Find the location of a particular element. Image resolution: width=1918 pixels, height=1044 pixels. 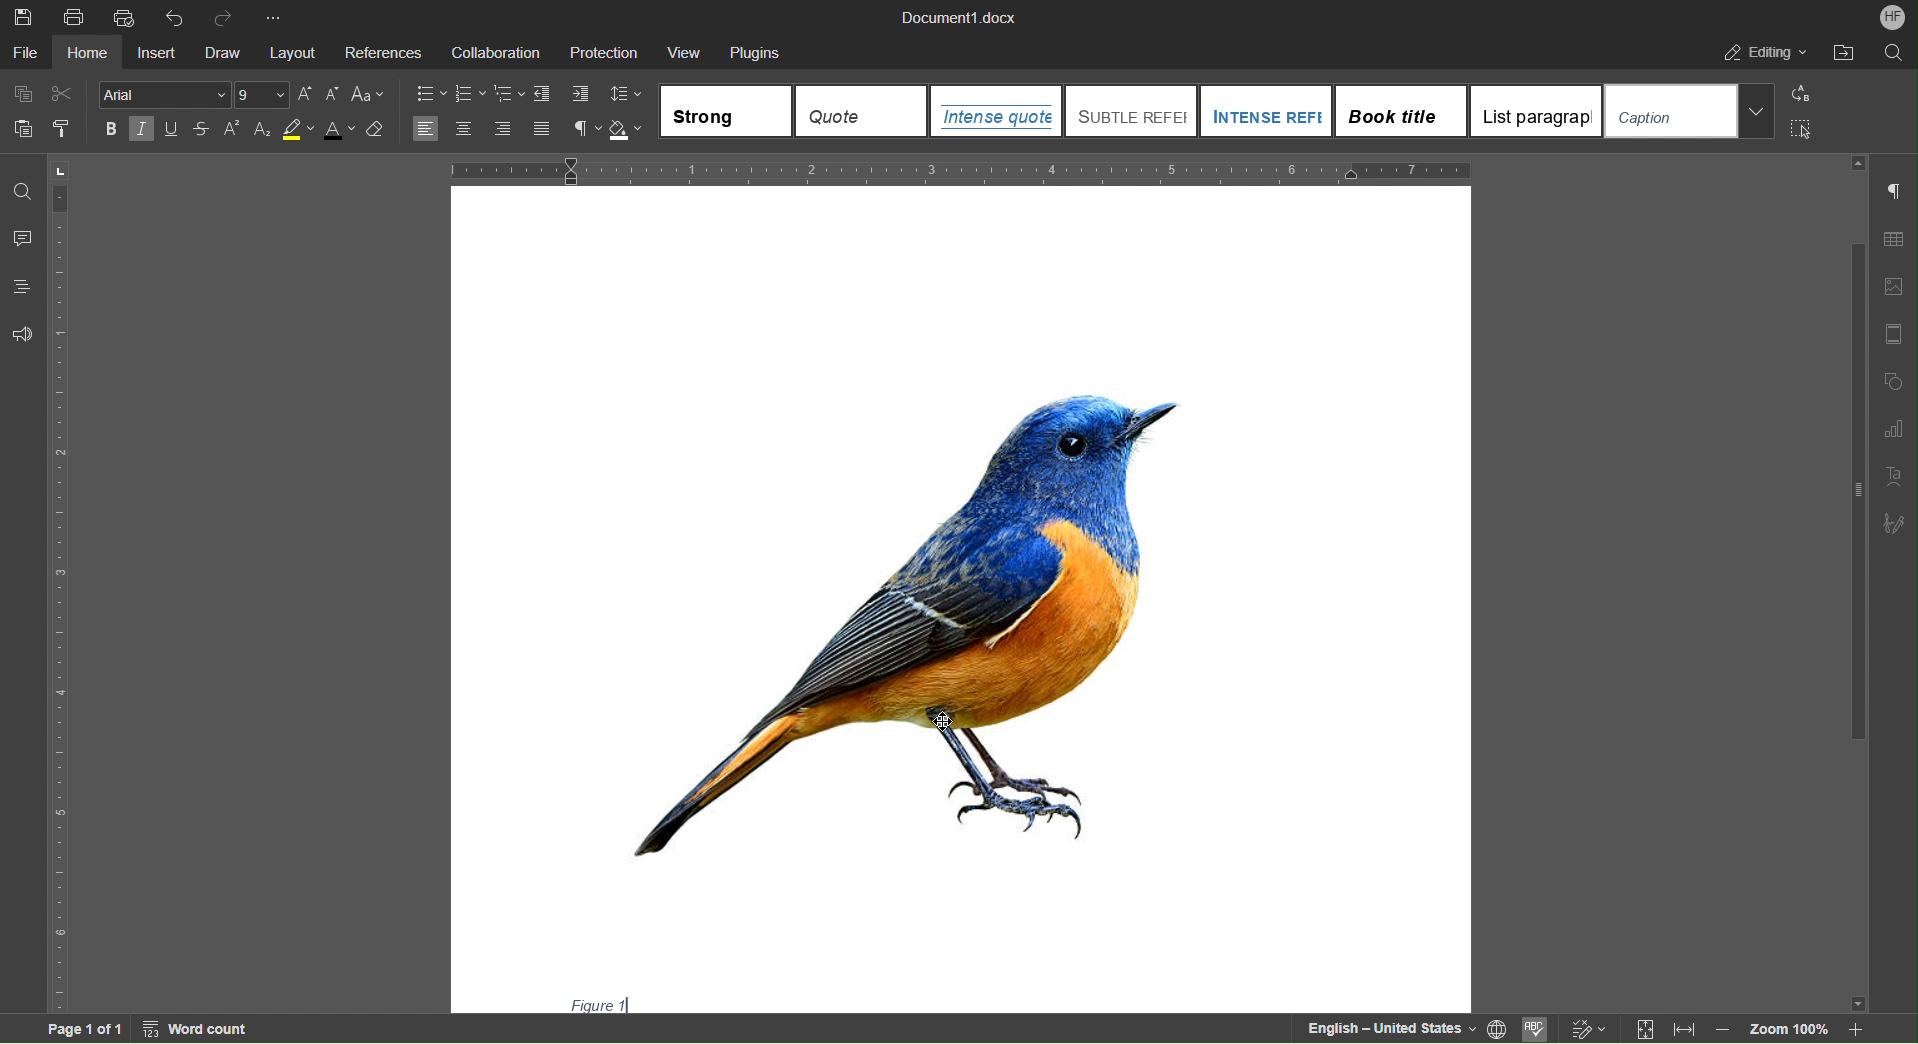

Zoom is located at coordinates (1787, 1028).